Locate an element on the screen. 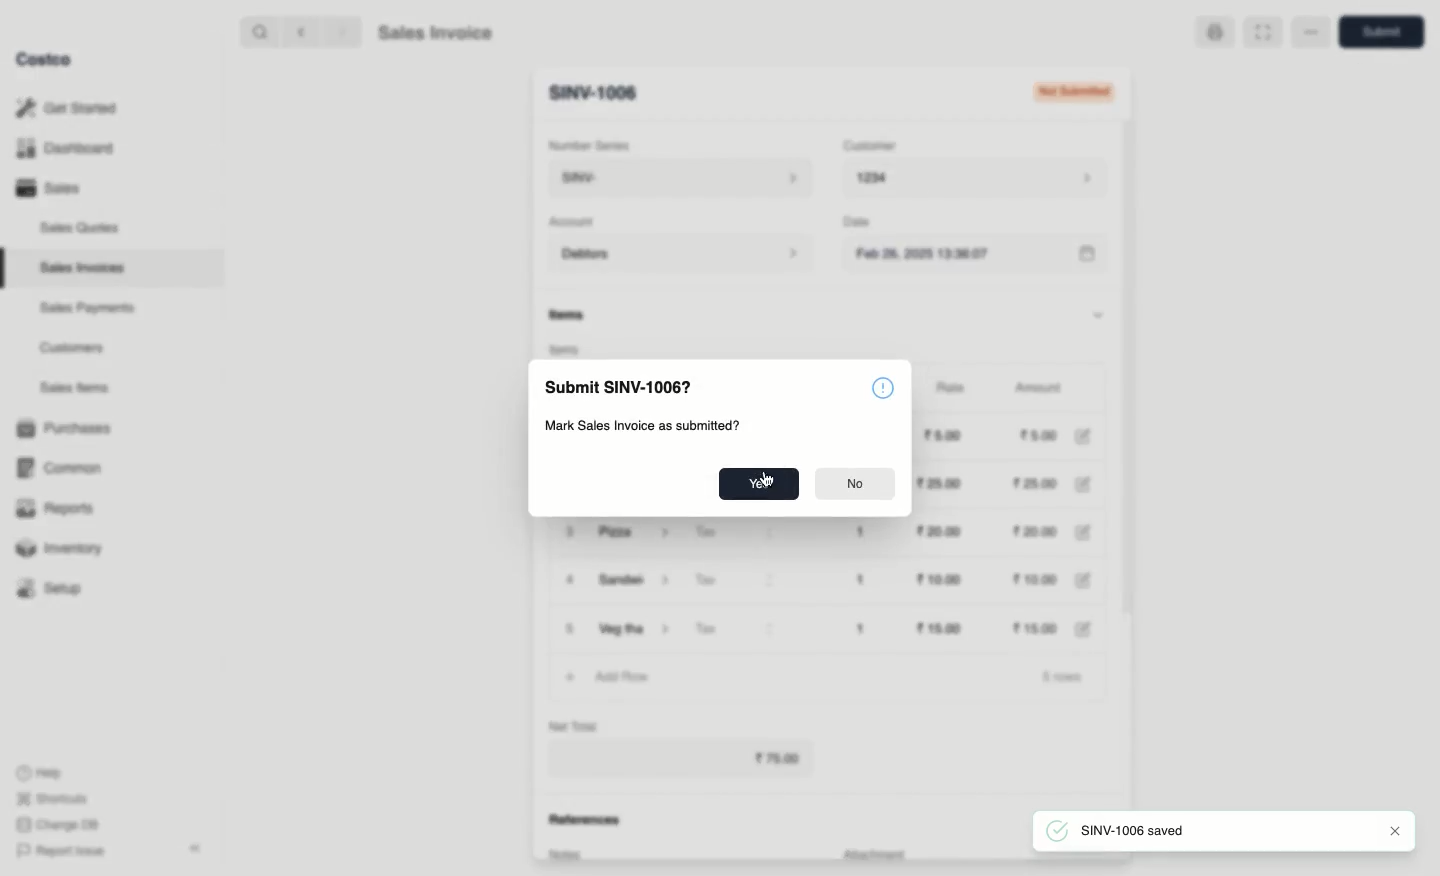  Change DB is located at coordinates (54, 823).